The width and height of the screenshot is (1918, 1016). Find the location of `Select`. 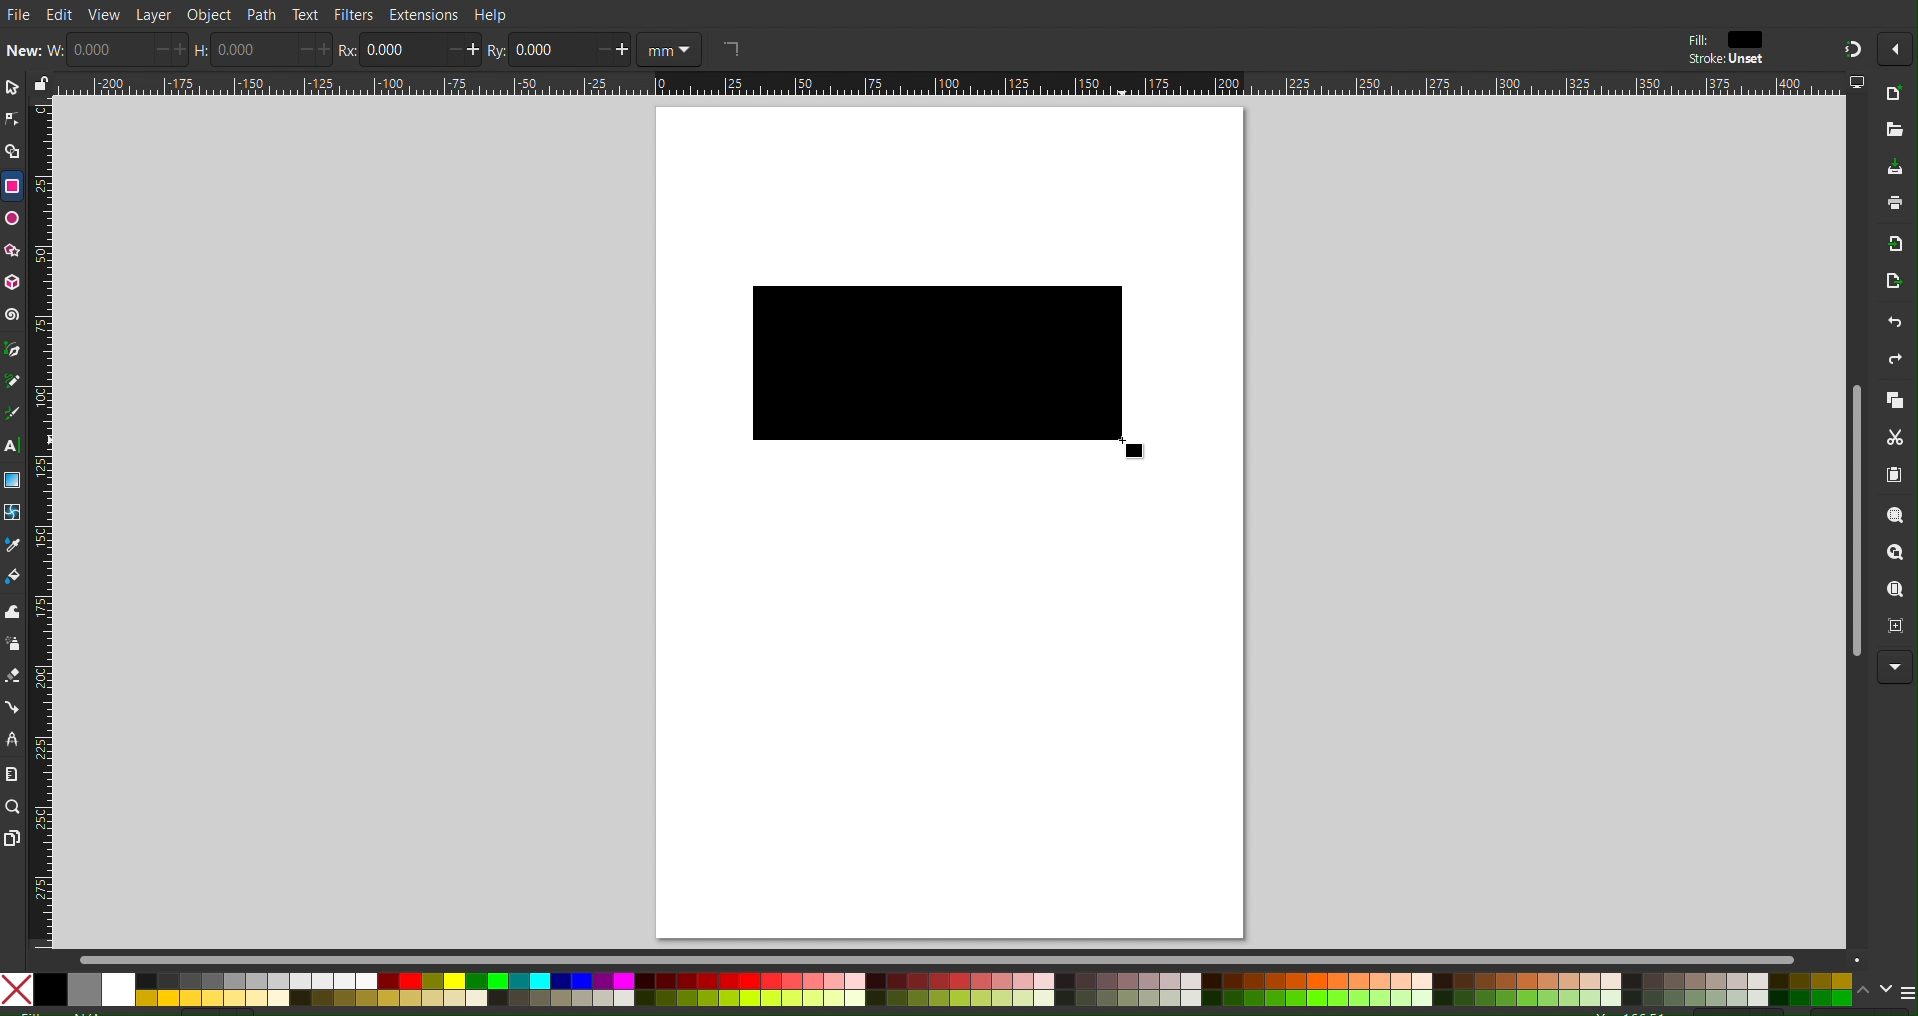

Select is located at coordinates (12, 86).